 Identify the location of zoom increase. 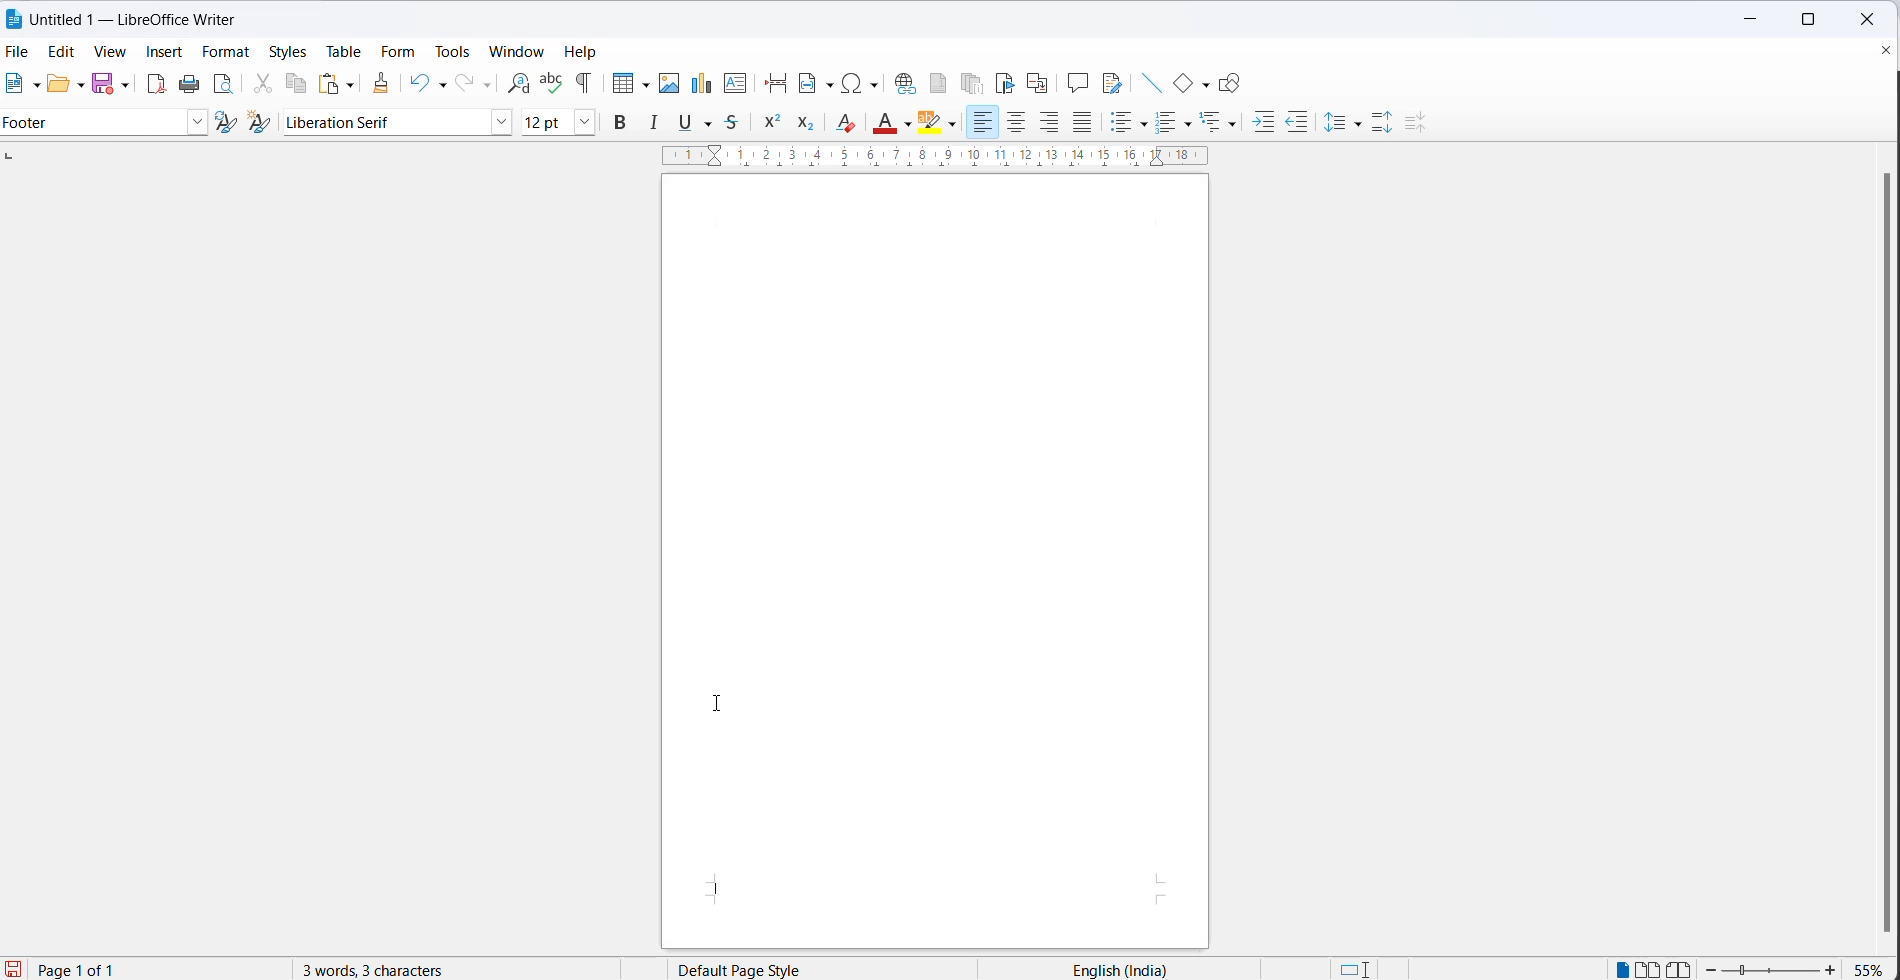
(1834, 969).